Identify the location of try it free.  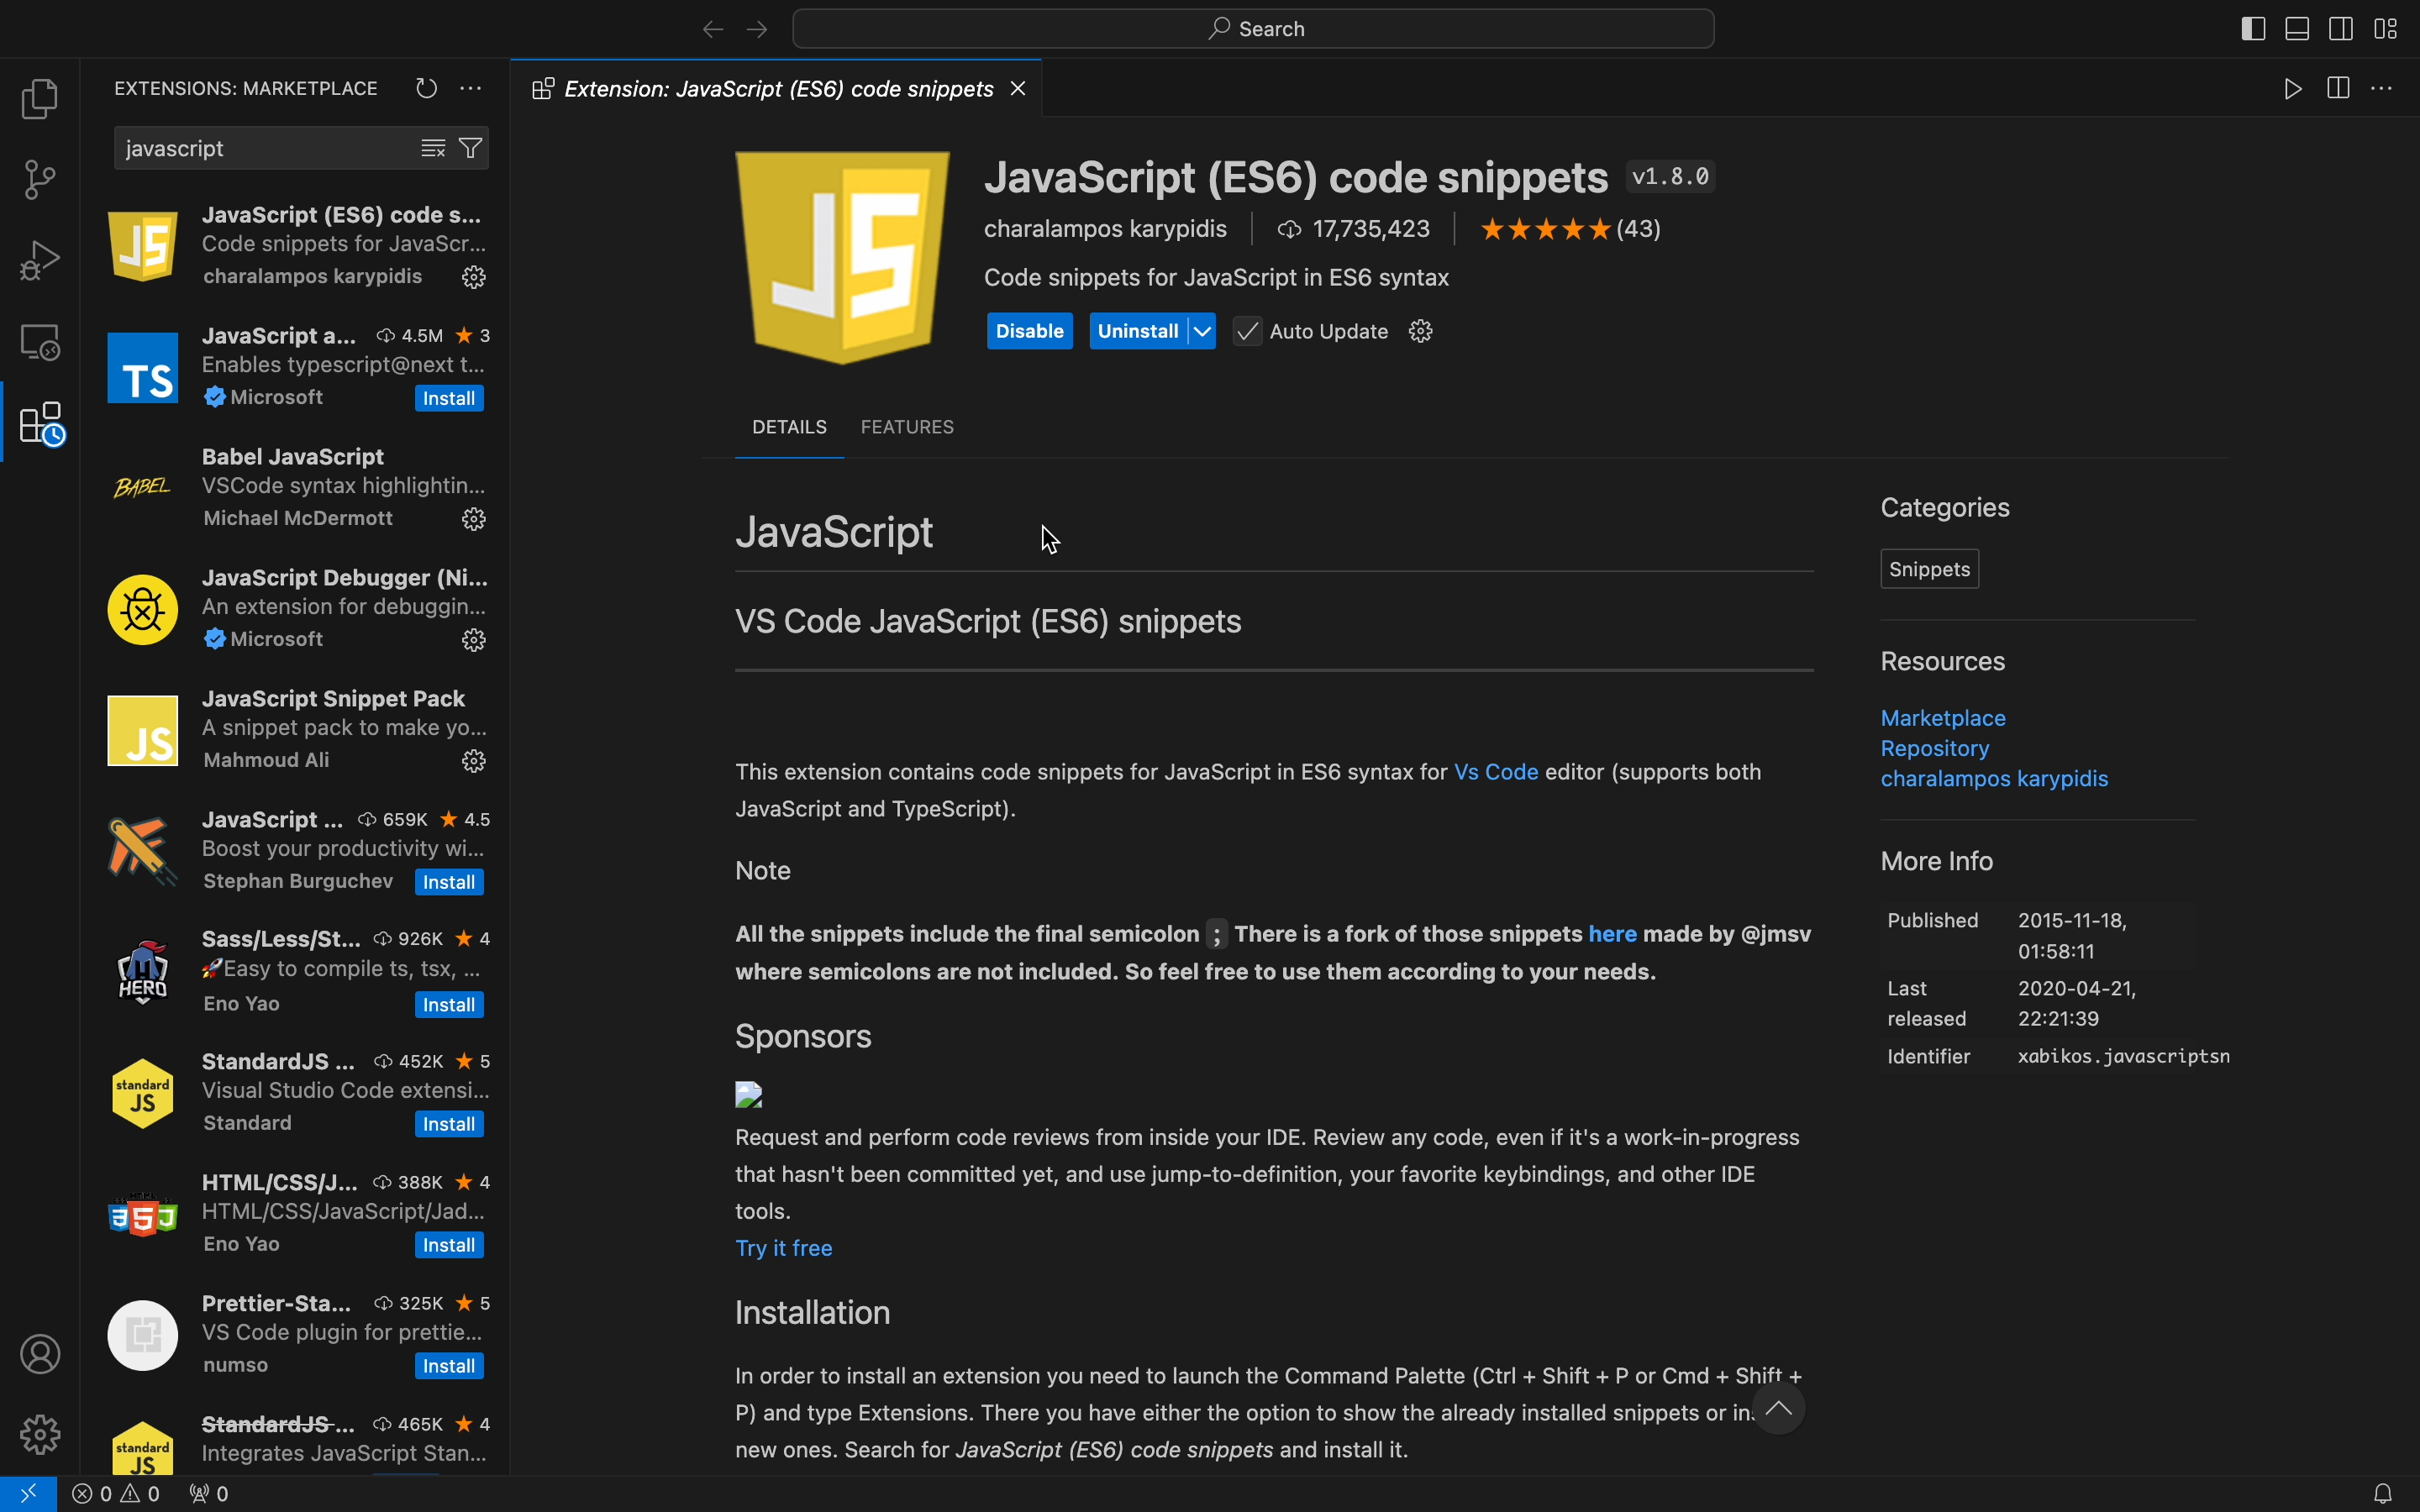
(792, 1247).